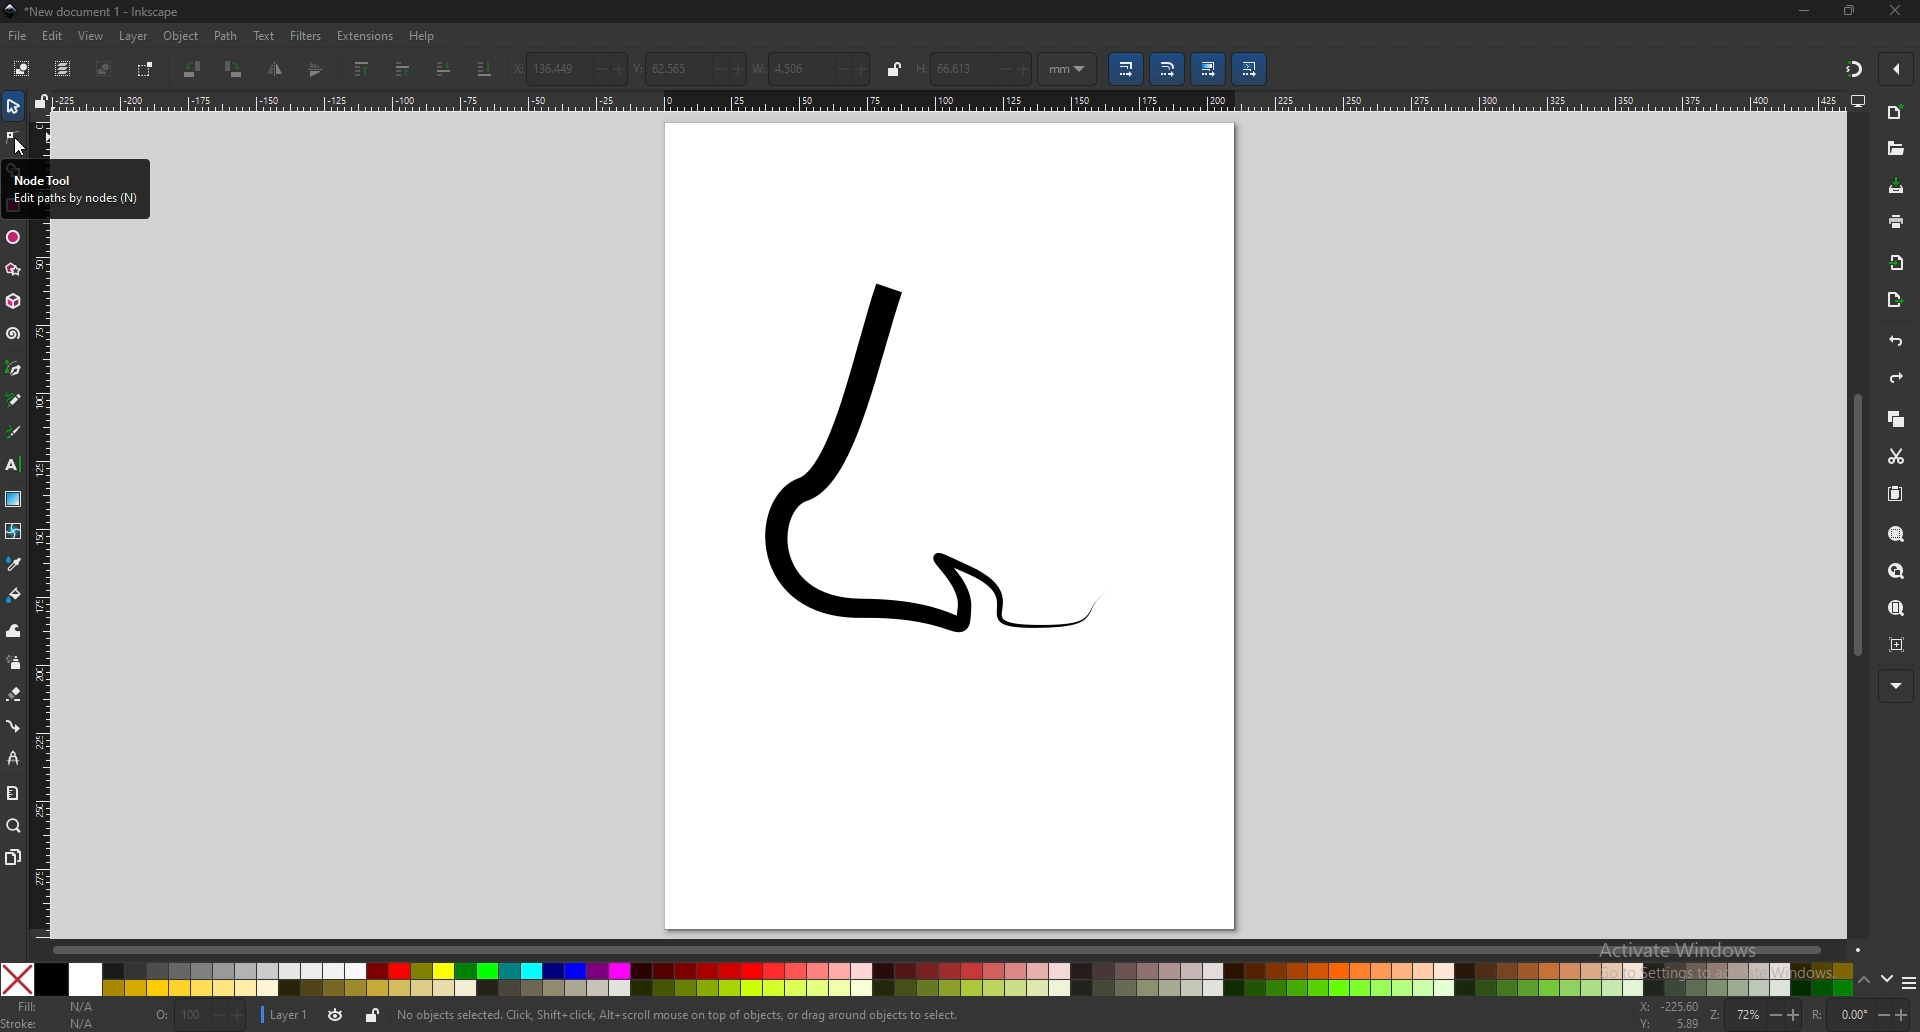  Describe the element at coordinates (15, 237) in the screenshot. I see `ellipse` at that location.